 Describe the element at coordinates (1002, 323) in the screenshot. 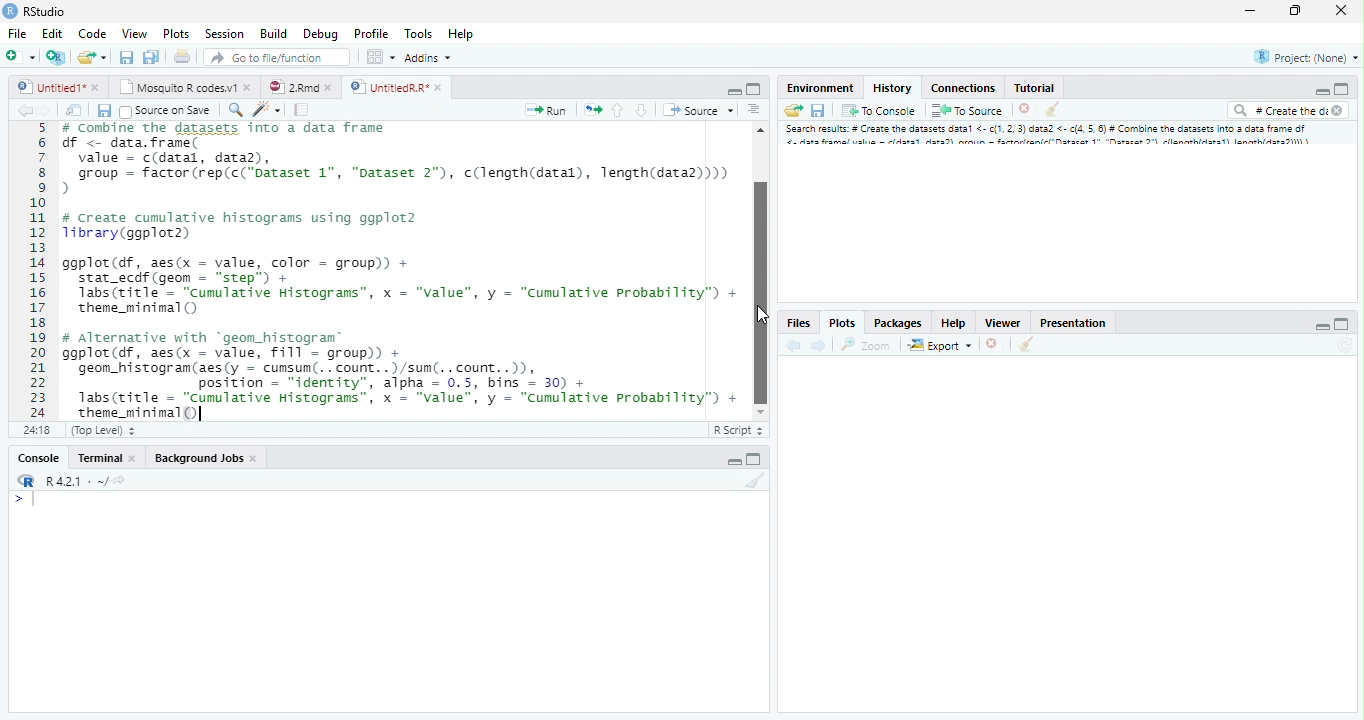

I see `Viewer` at that location.